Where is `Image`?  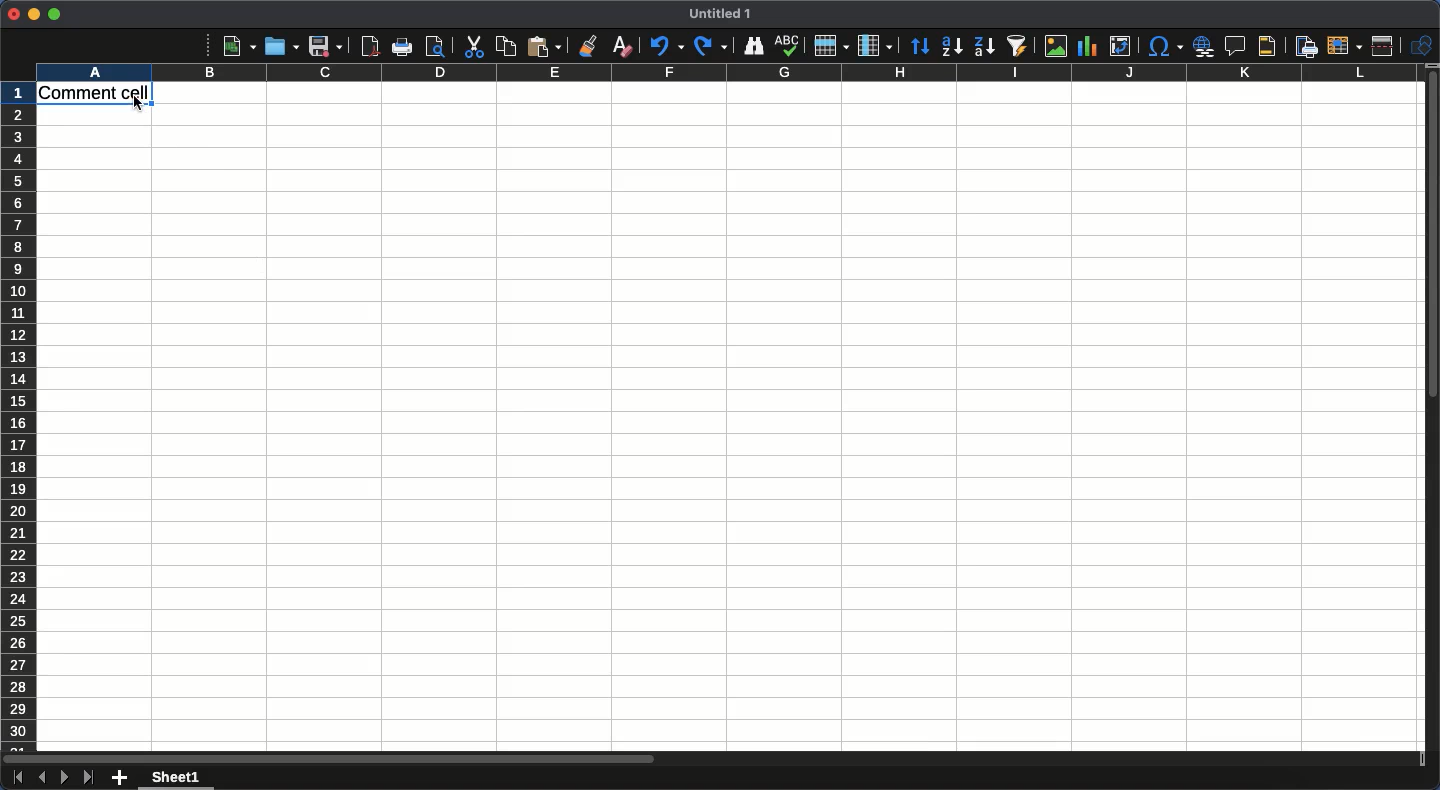 Image is located at coordinates (1058, 46).